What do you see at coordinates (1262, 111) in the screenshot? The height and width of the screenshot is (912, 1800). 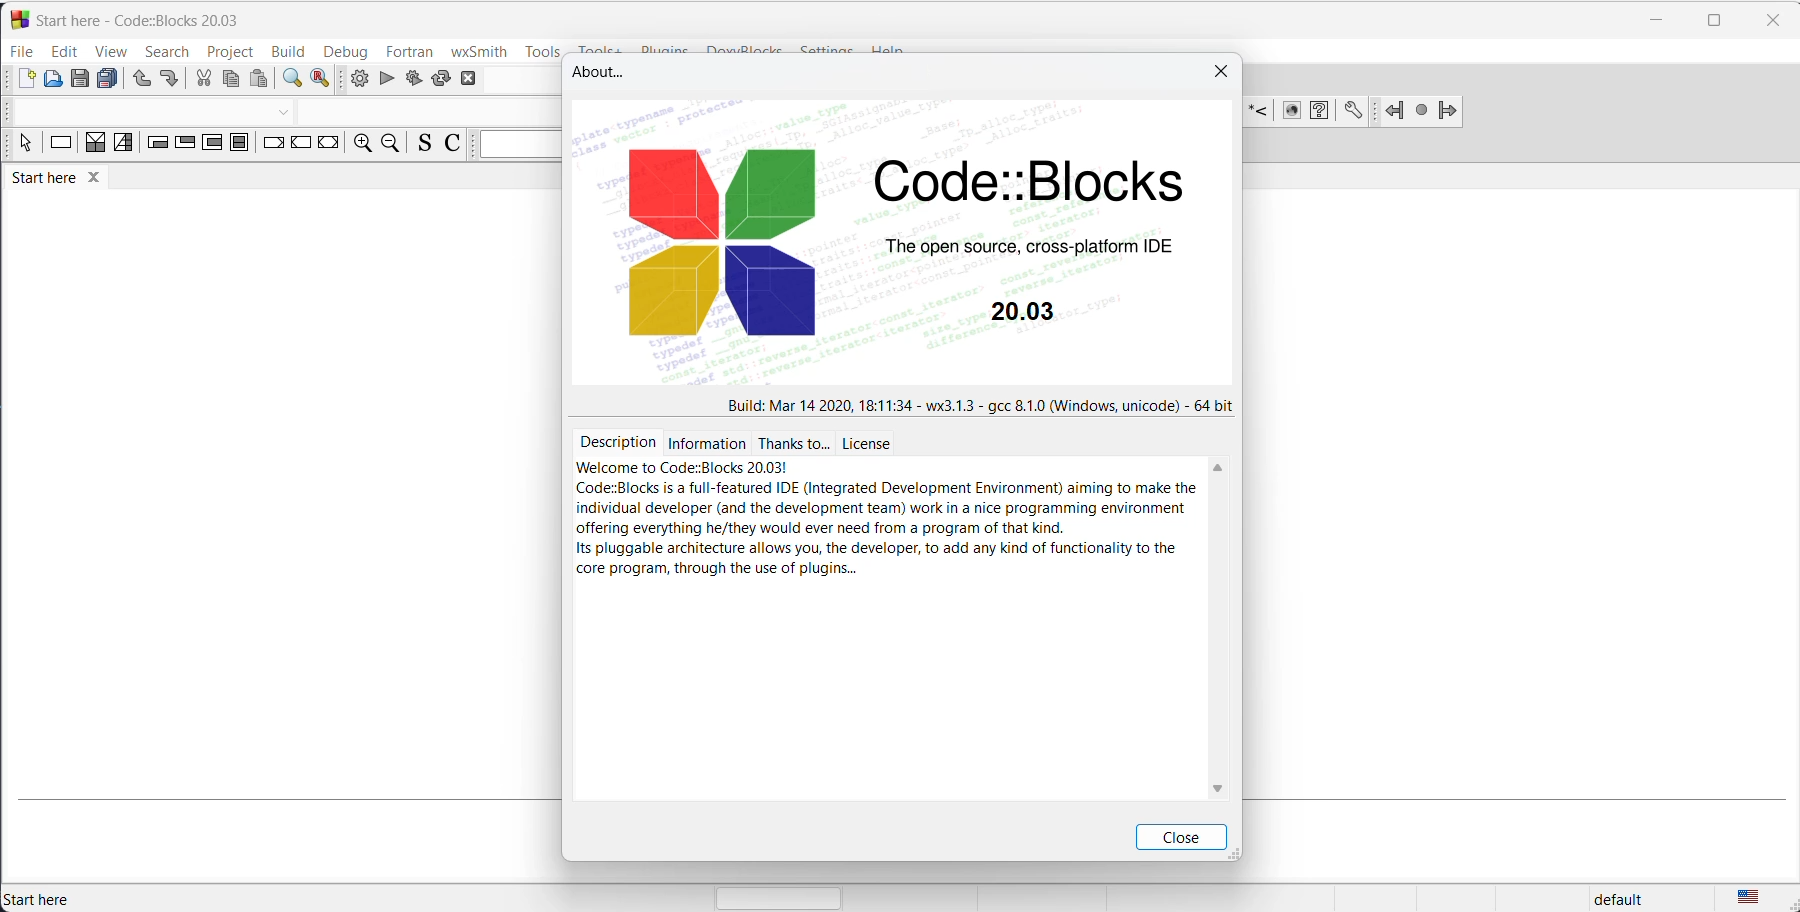 I see `Insert a line` at bounding box center [1262, 111].